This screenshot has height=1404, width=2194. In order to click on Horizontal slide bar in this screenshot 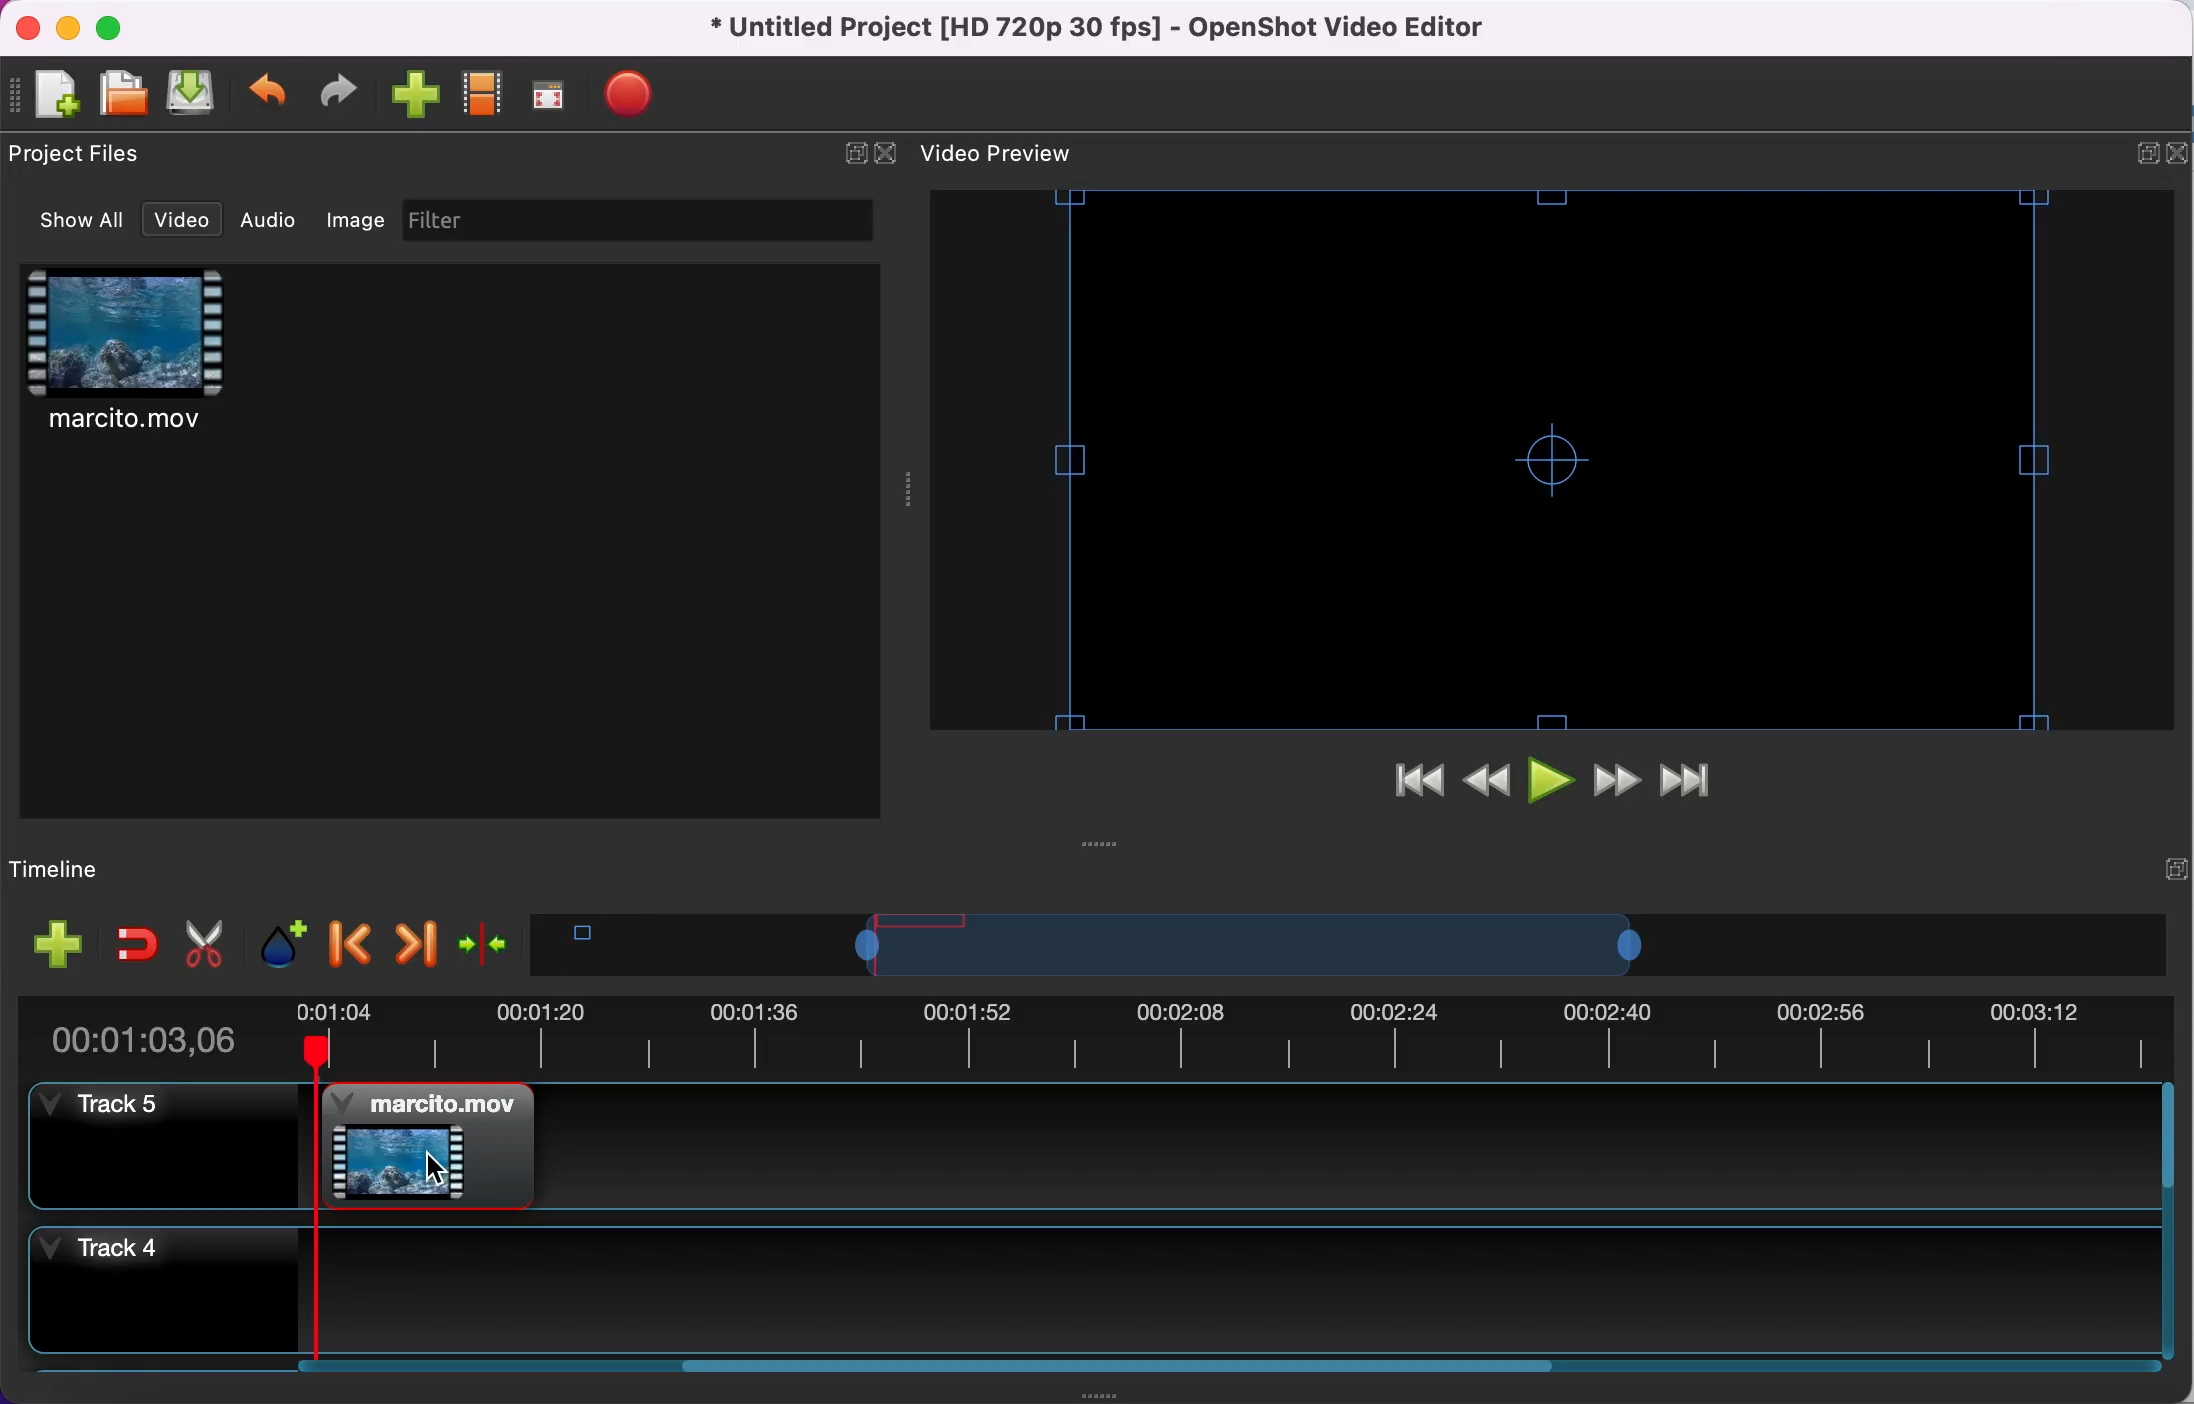, I will do `click(1118, 1367)`.